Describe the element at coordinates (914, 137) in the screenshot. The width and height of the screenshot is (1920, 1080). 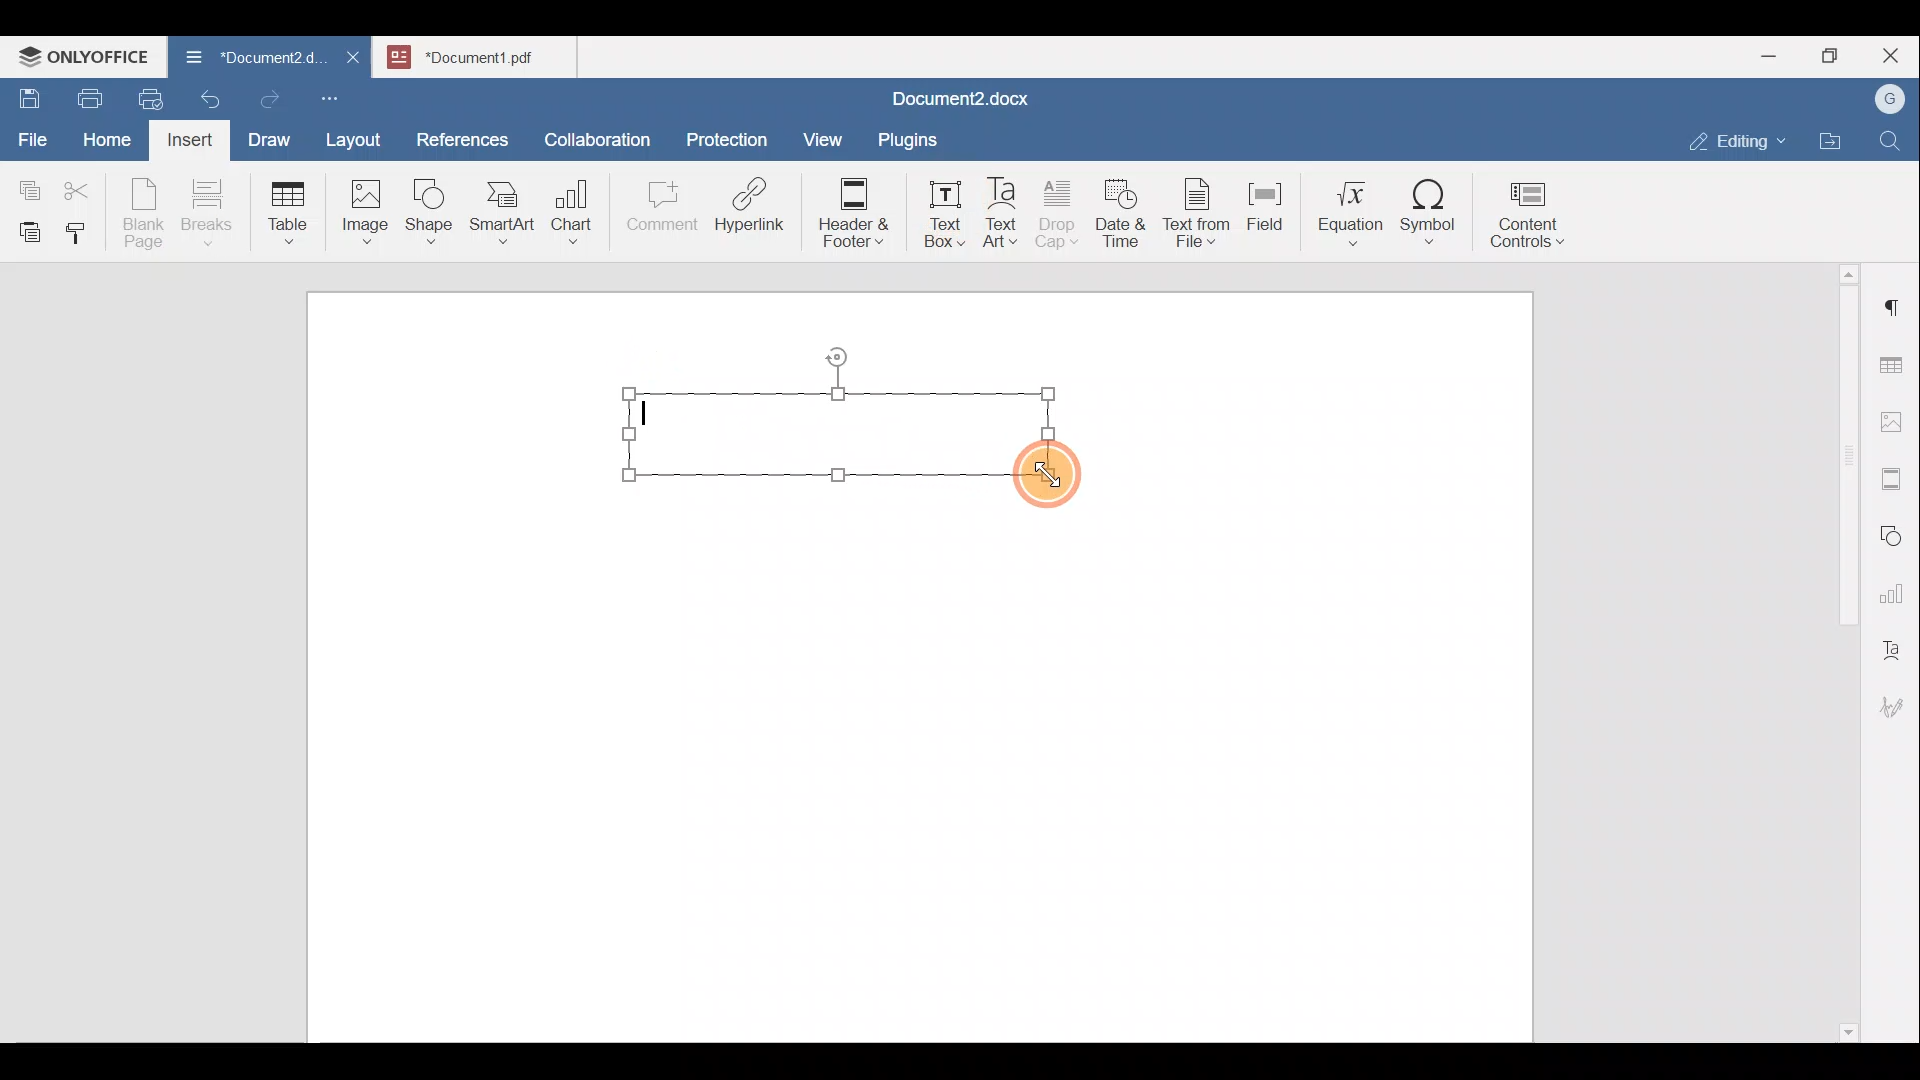
I see `Plugins` at that location.